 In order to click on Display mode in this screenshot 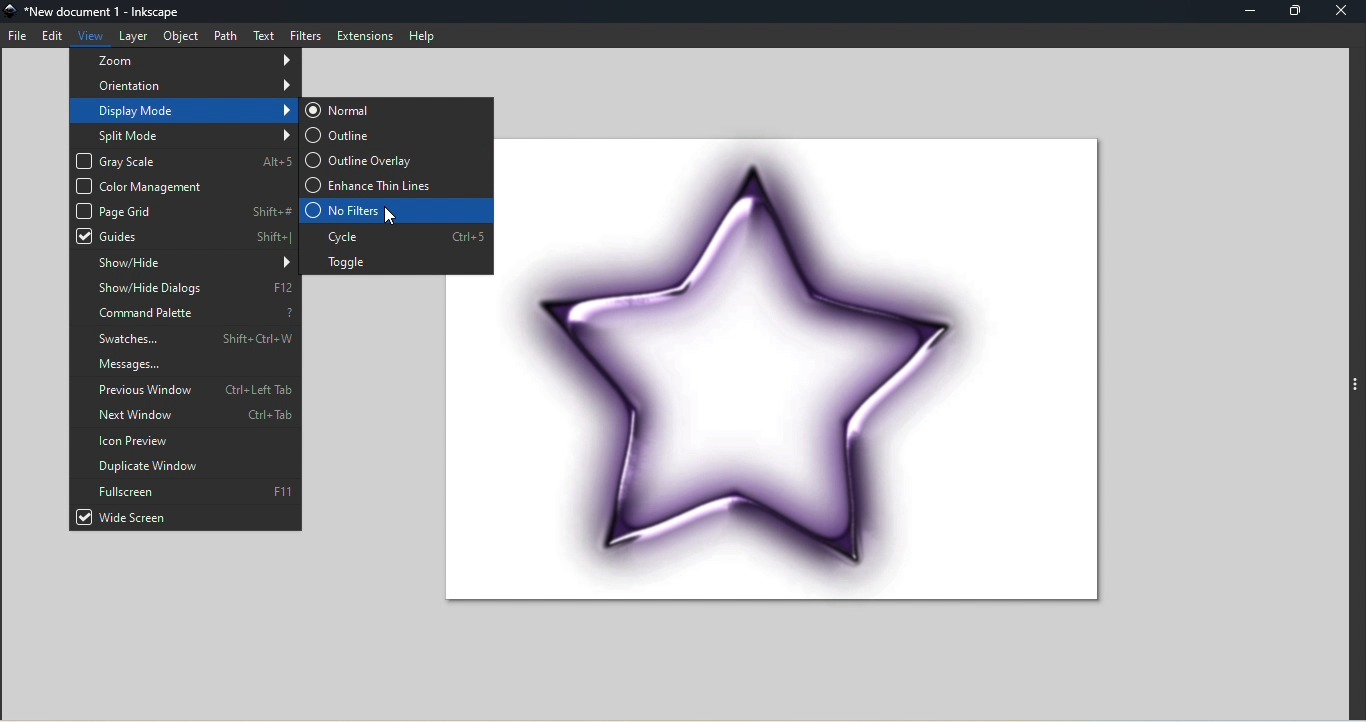, I will do `click(181, 112)`.